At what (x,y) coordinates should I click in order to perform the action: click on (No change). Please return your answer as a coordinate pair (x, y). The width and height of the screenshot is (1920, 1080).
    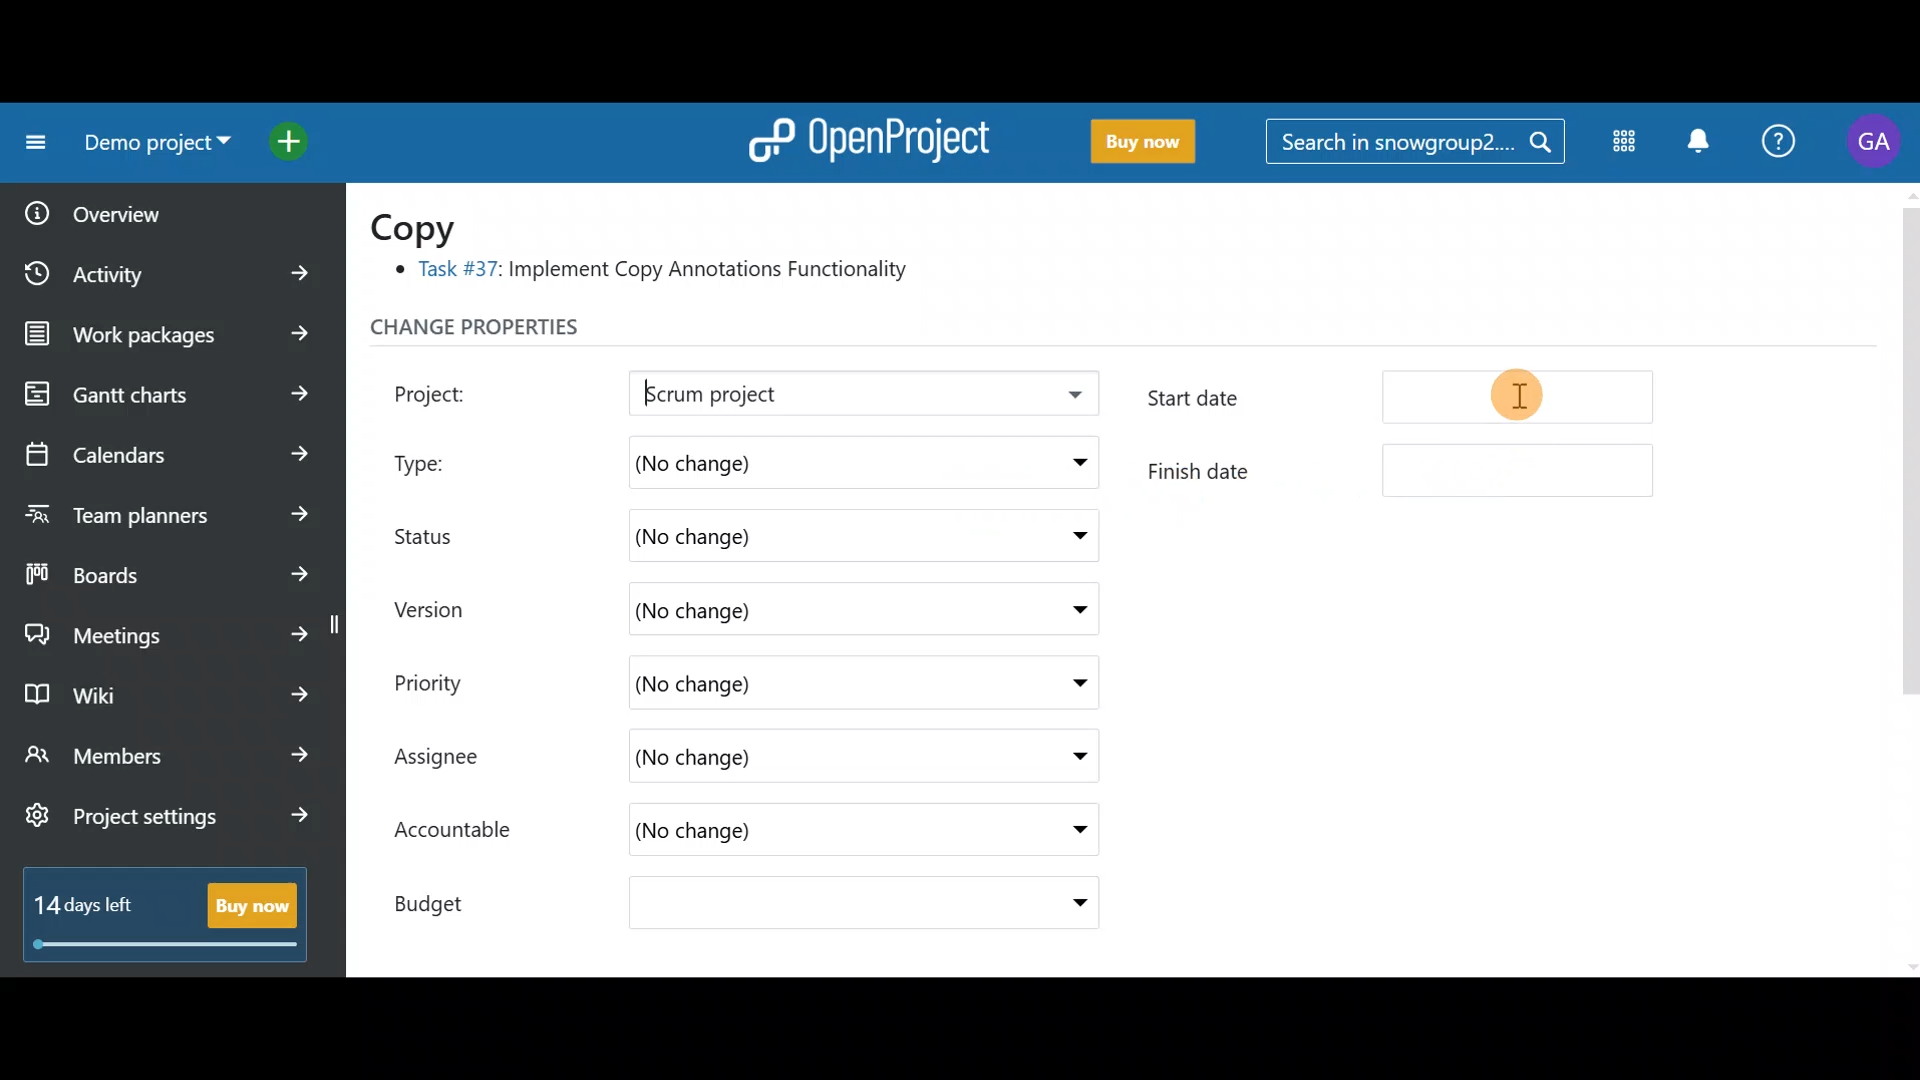
    Looking at the image, I should click on (790, 759).